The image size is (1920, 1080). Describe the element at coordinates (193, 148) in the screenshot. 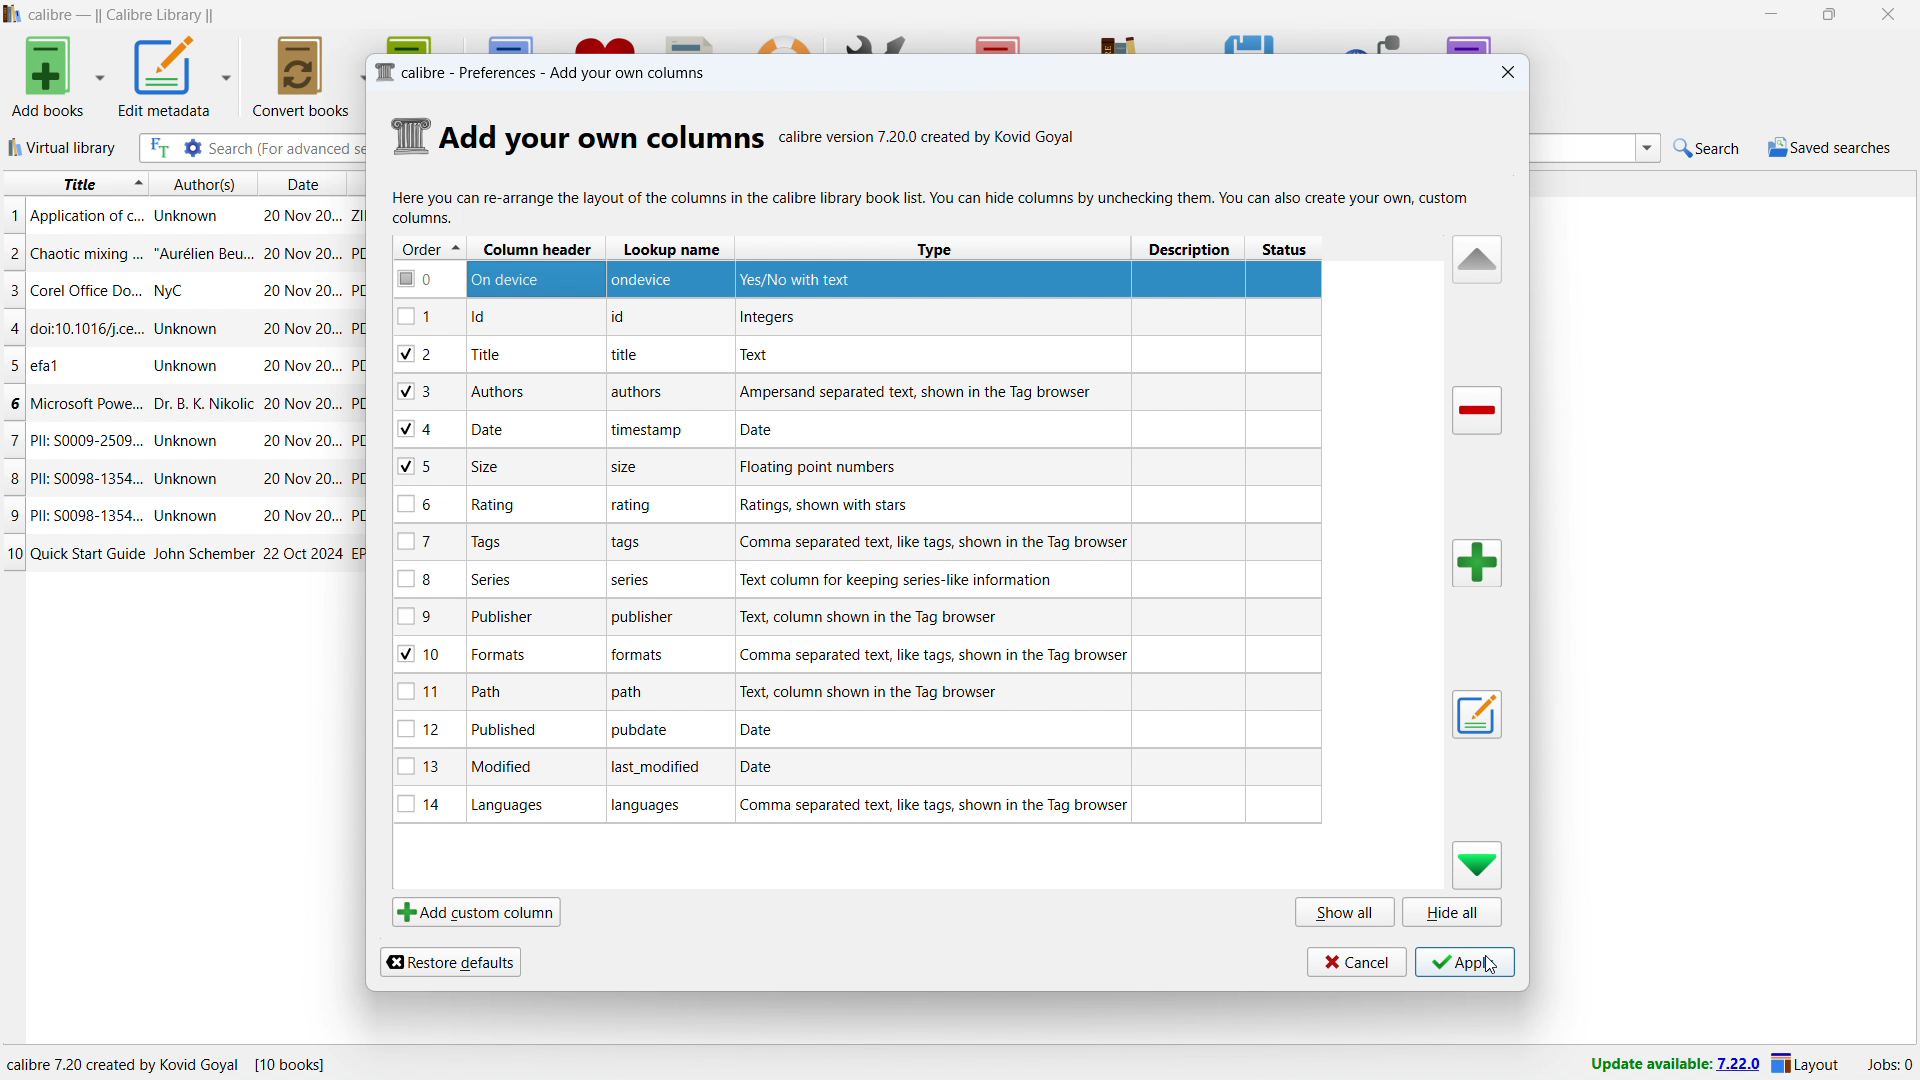

I see `advanced search` at that location.